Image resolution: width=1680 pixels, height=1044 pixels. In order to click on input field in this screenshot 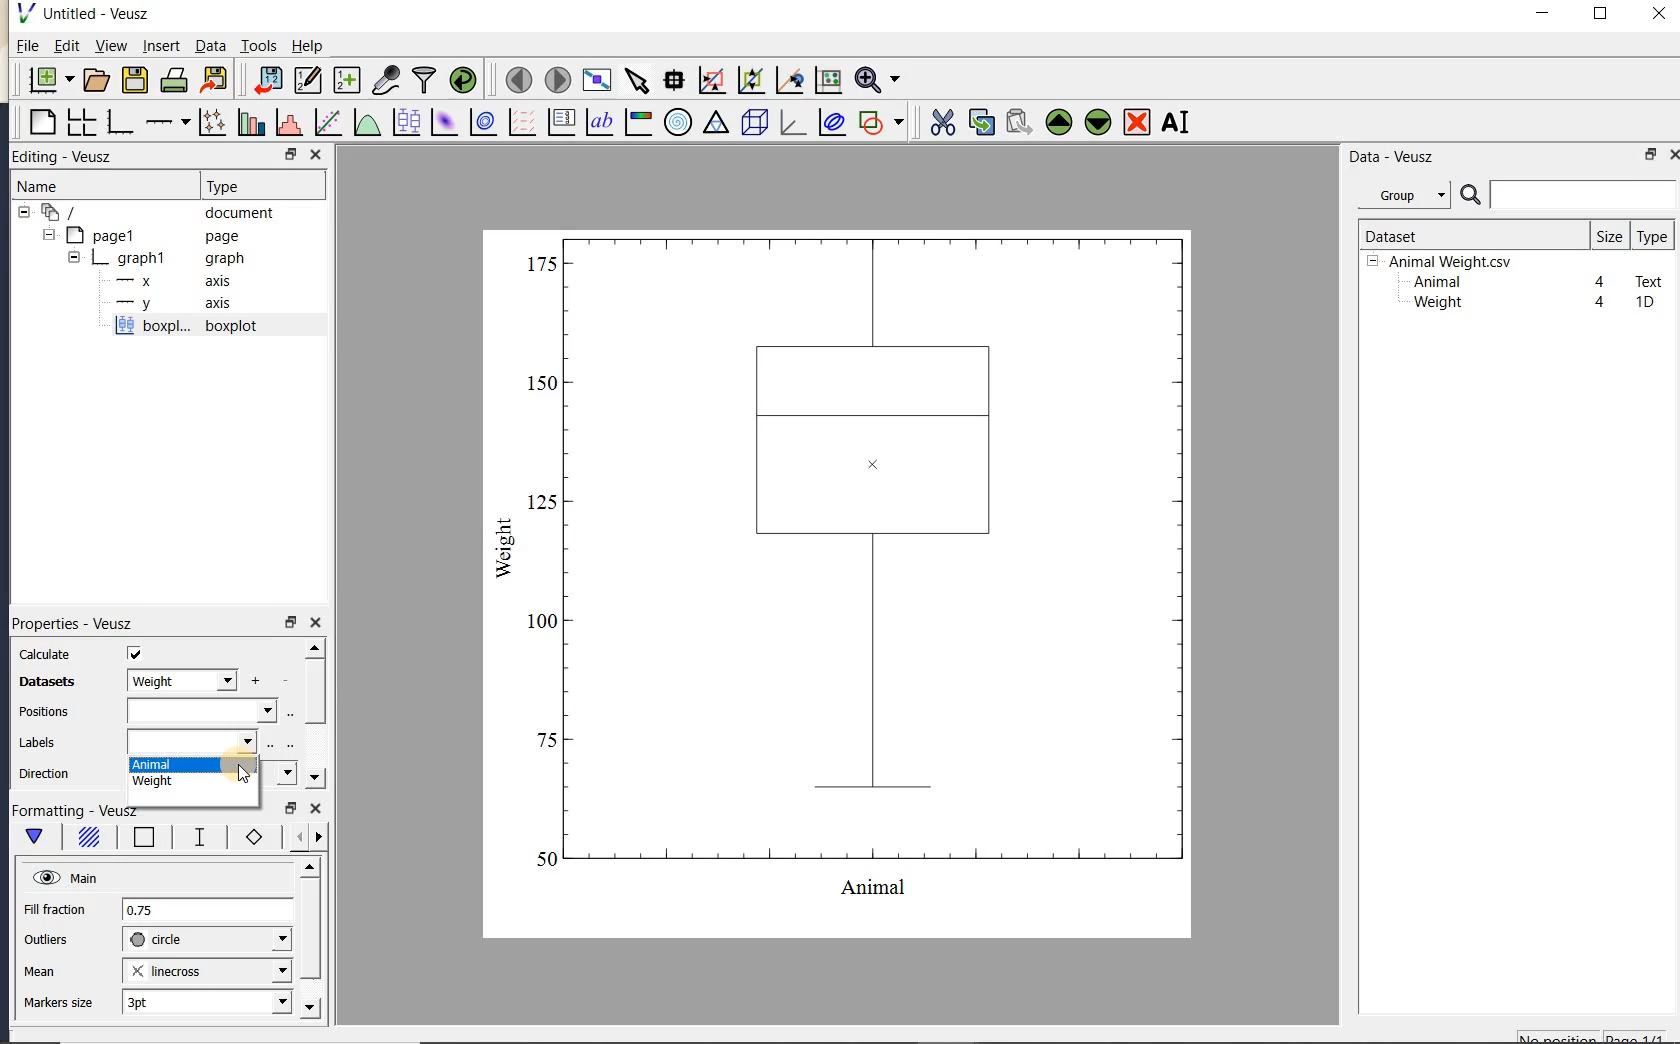, I will do `click(194, 741)`.